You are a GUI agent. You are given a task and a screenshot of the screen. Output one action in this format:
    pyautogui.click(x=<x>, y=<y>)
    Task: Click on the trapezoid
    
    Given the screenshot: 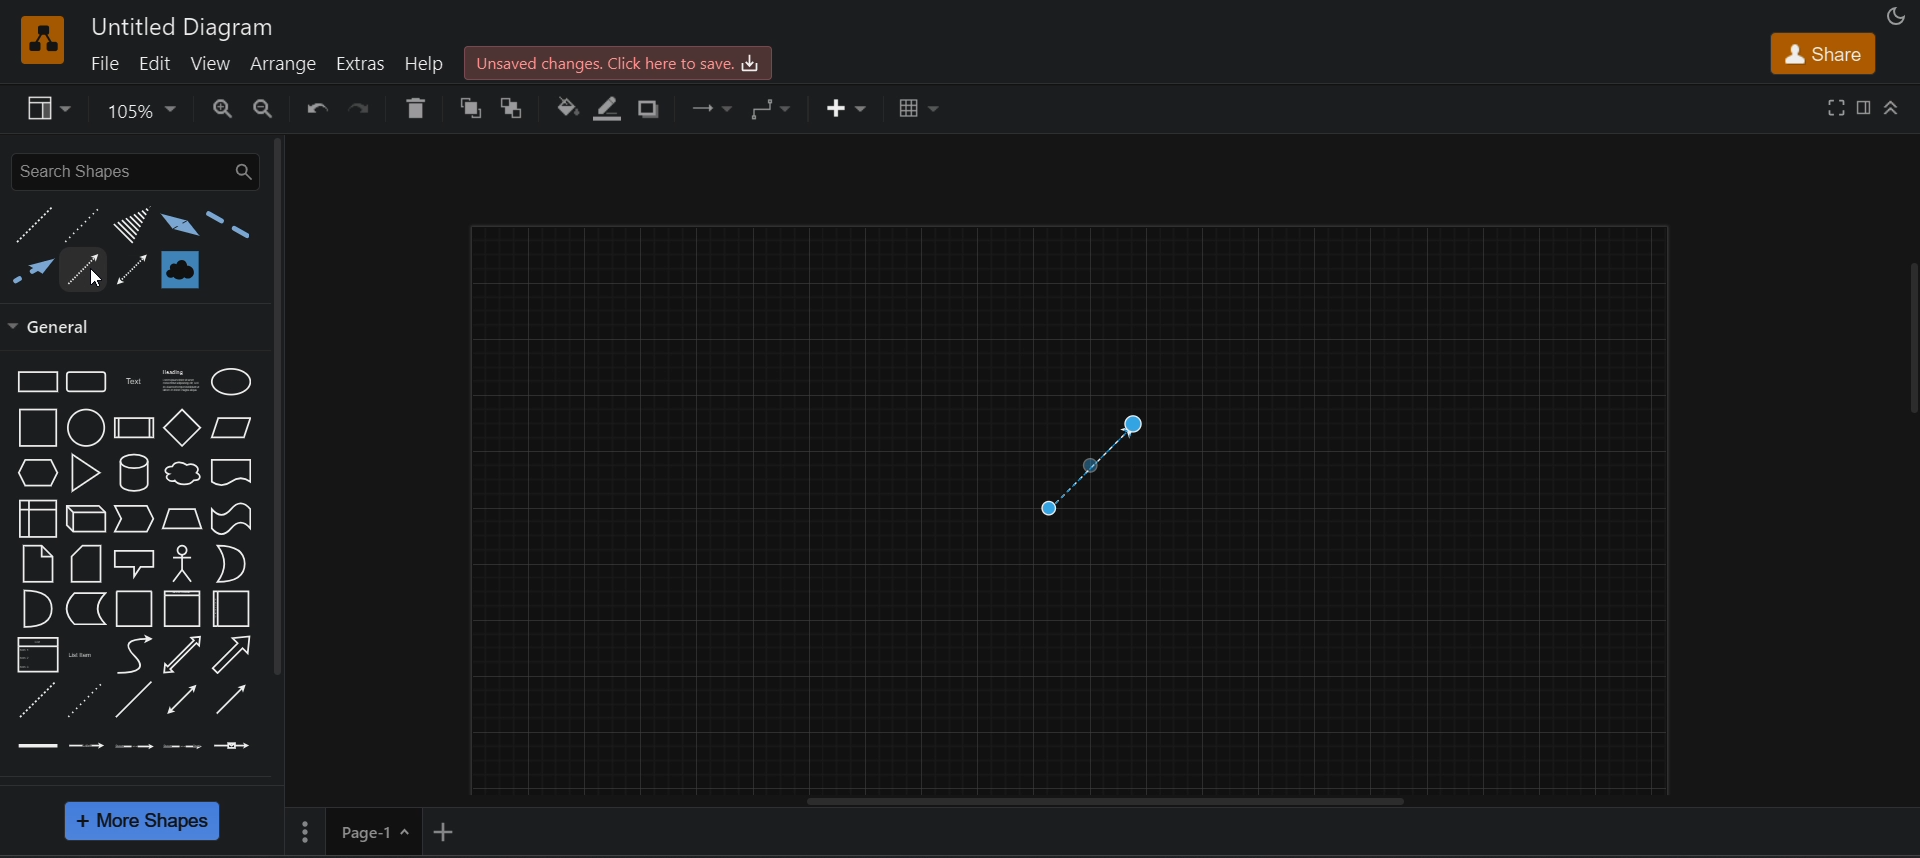 What is the action you would take?
    pyautogui.click(x=182, y=519)
    